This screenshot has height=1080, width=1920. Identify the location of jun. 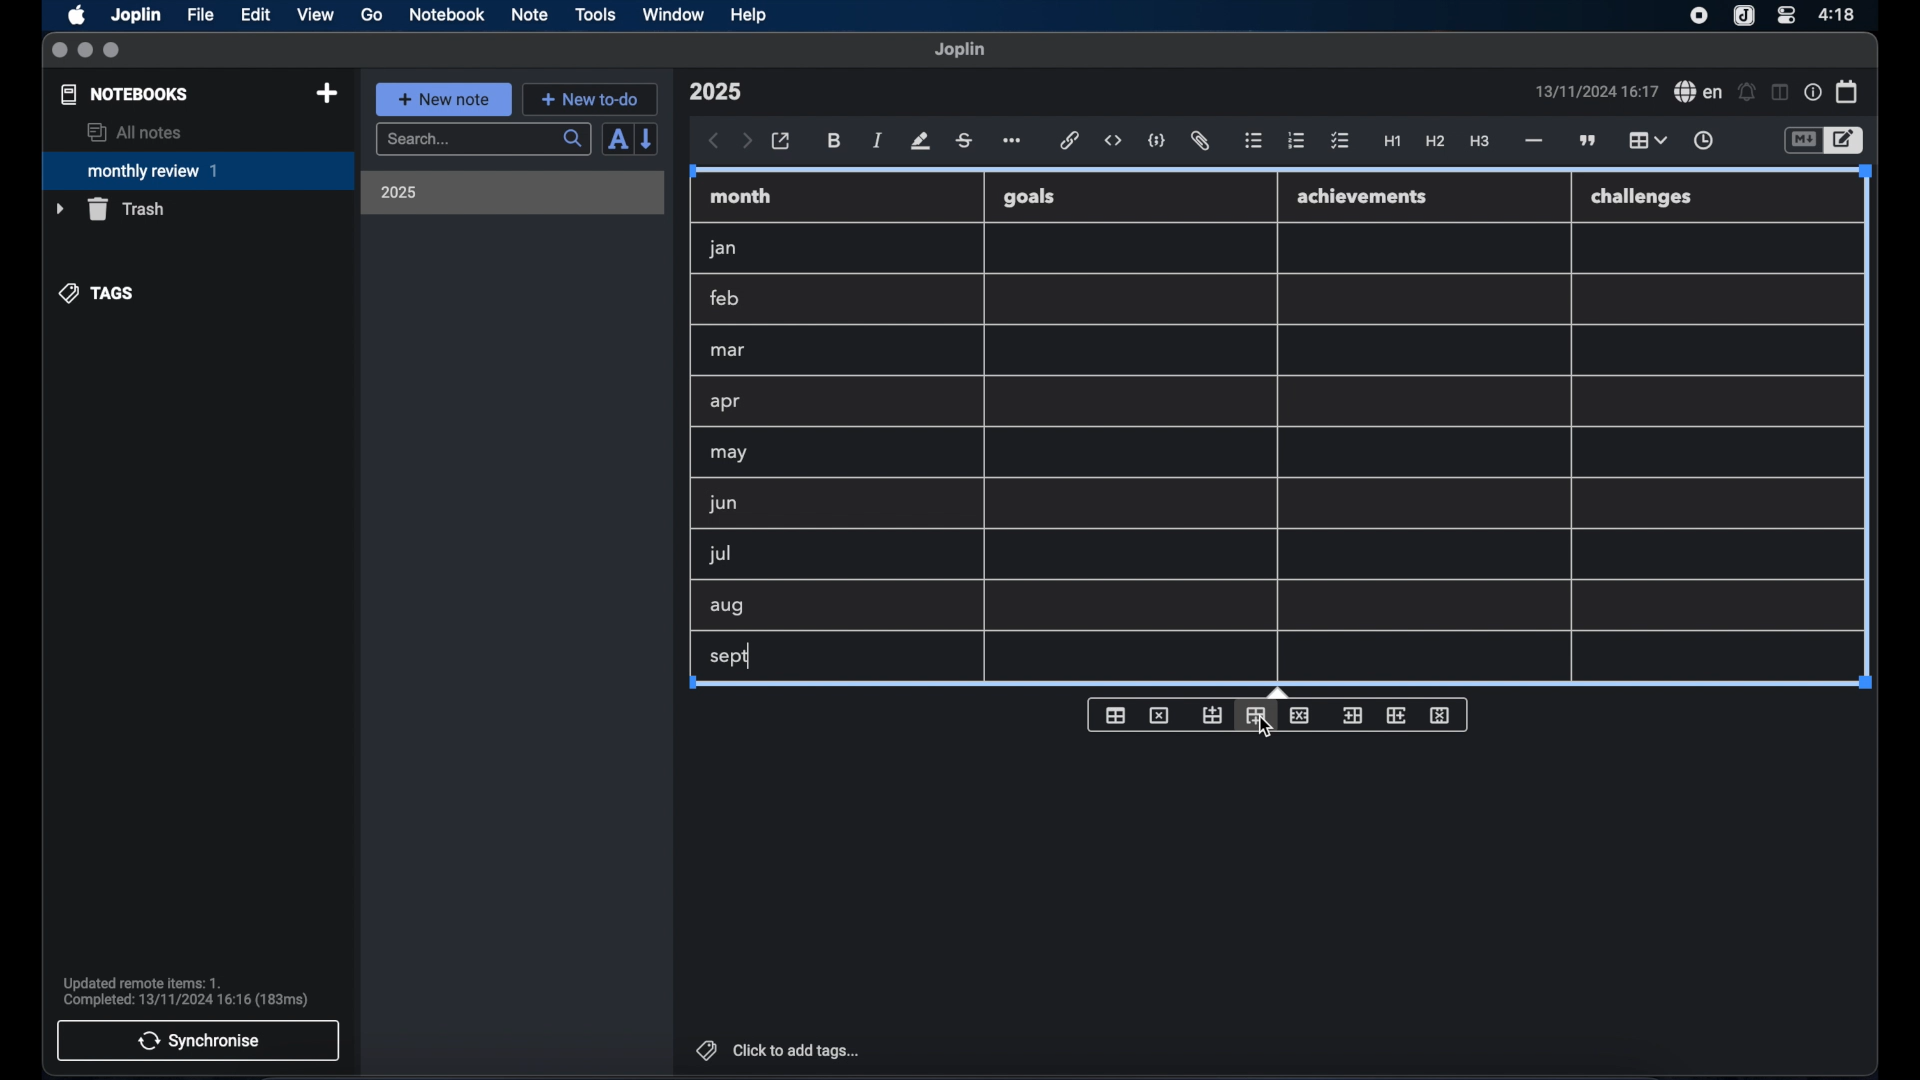
(721, 503).